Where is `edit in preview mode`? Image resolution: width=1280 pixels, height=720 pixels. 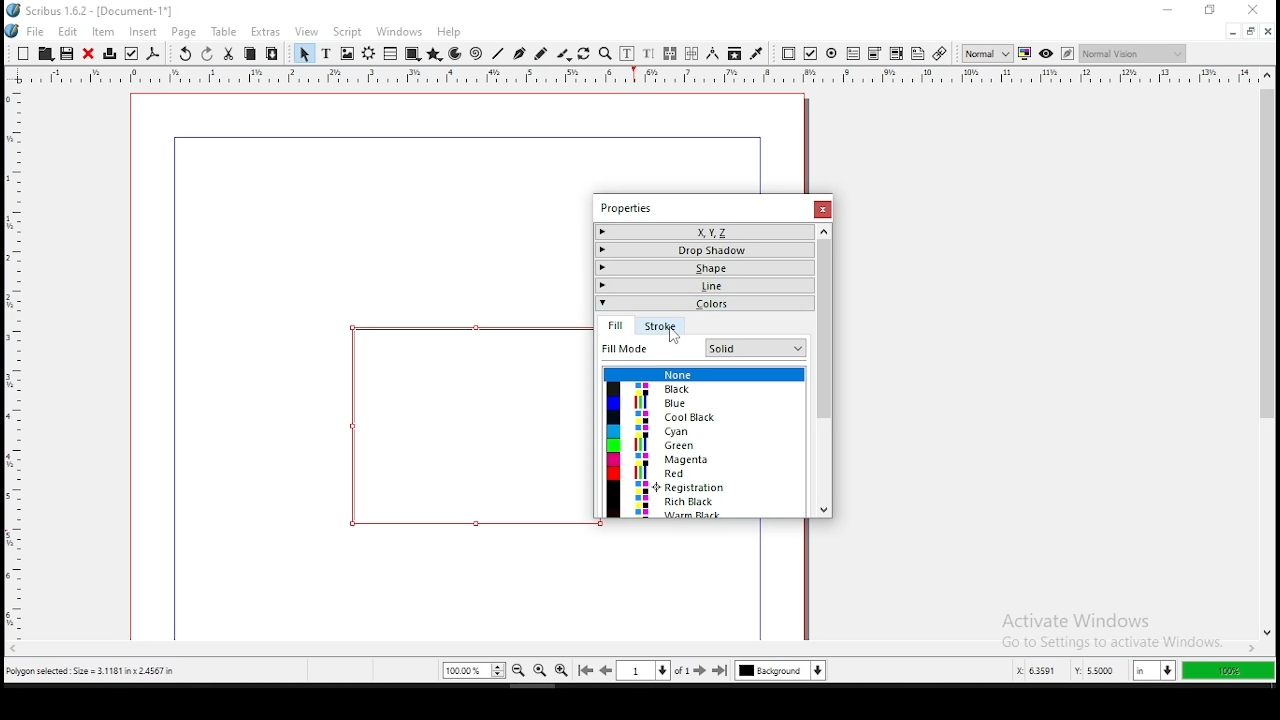 edit in preview mode is located at coordinates (1067, 53).